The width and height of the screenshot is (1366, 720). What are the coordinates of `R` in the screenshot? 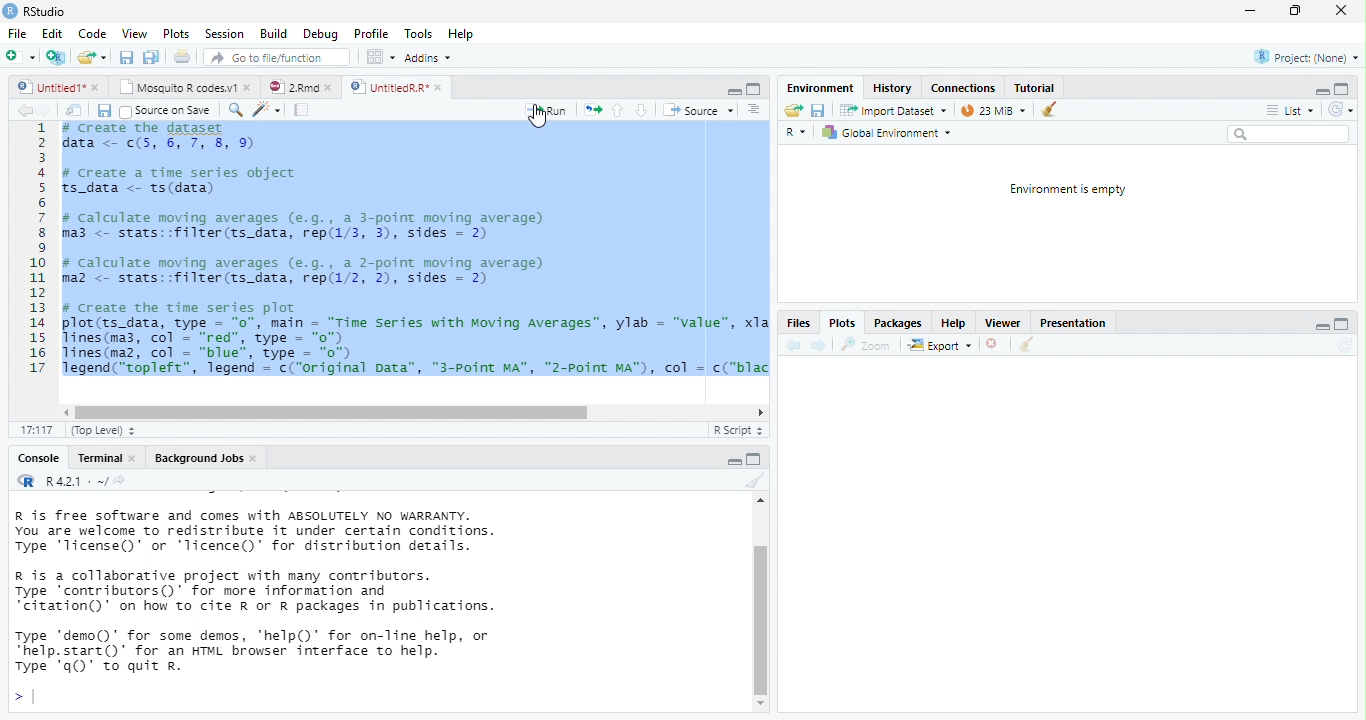 It's located at (798, 134).